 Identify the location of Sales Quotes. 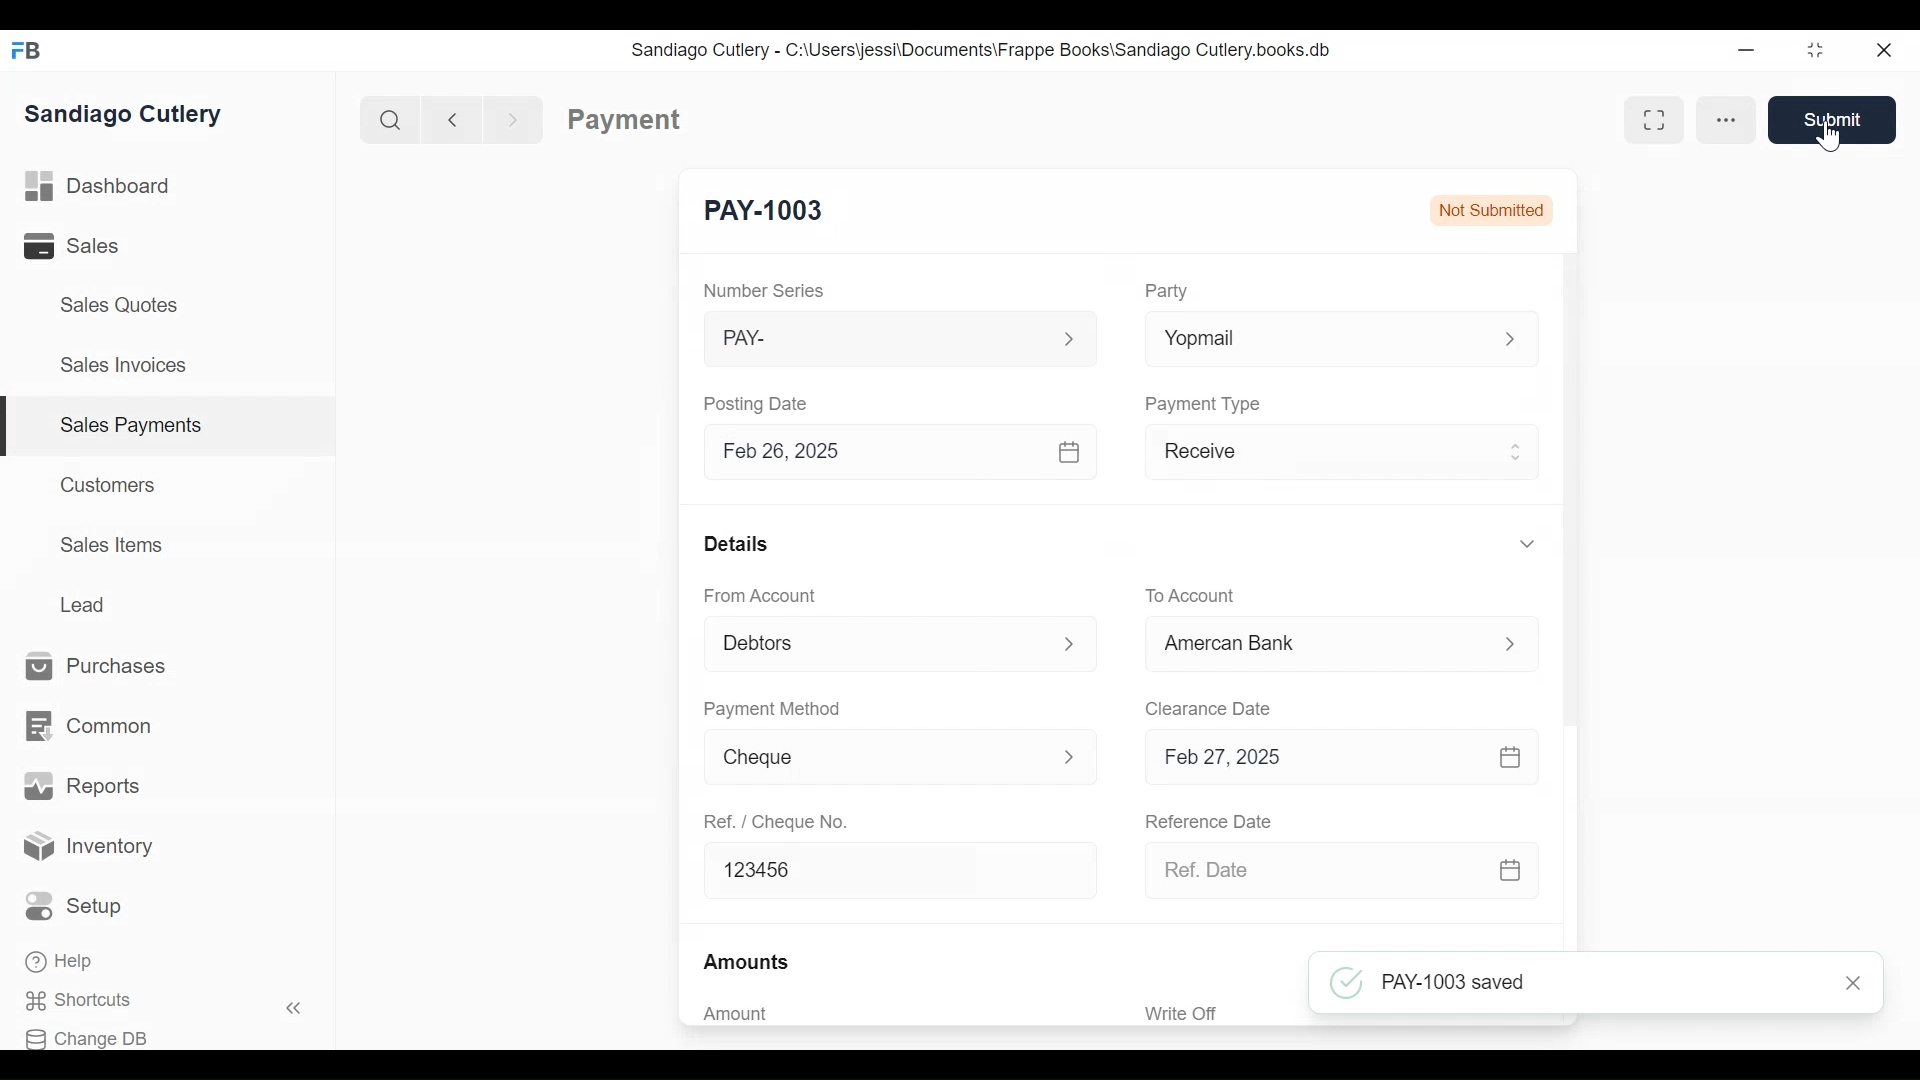
(117, 305).